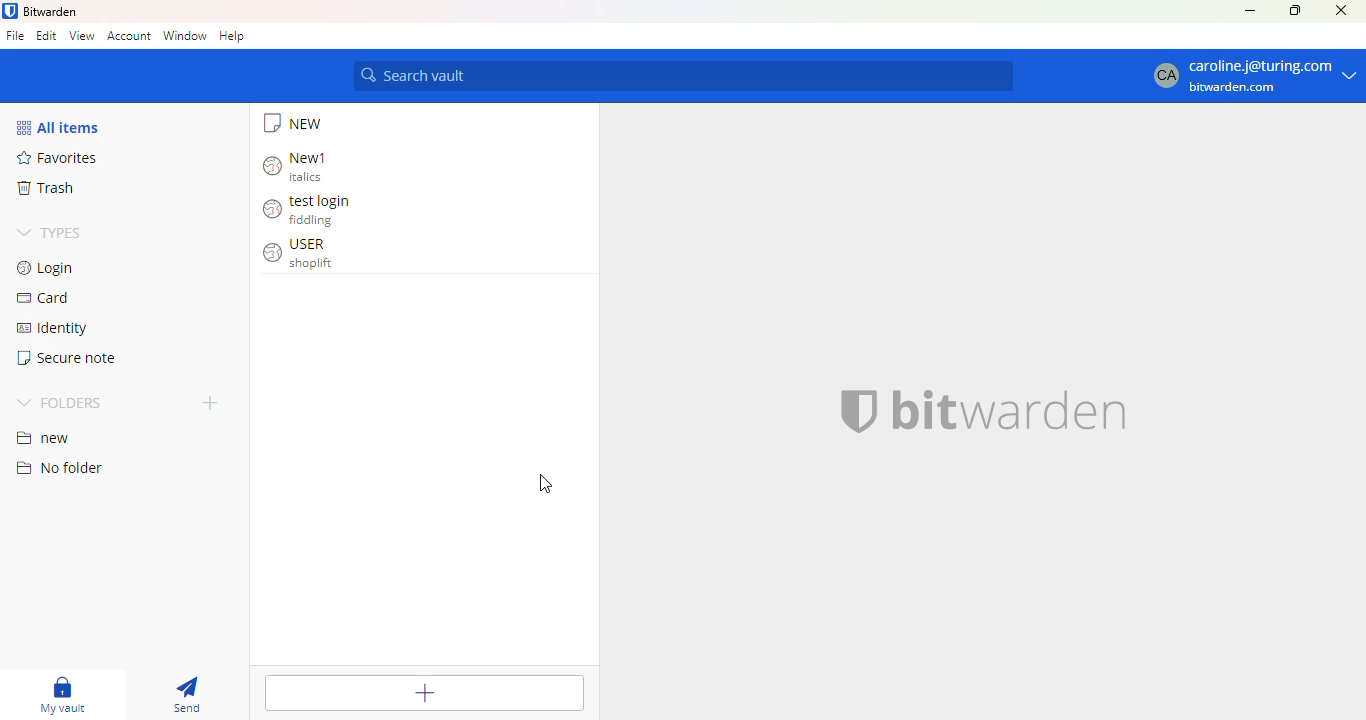  Describe the element at coordinates (51, 328) in the screenshot. I see `identity` at that location.